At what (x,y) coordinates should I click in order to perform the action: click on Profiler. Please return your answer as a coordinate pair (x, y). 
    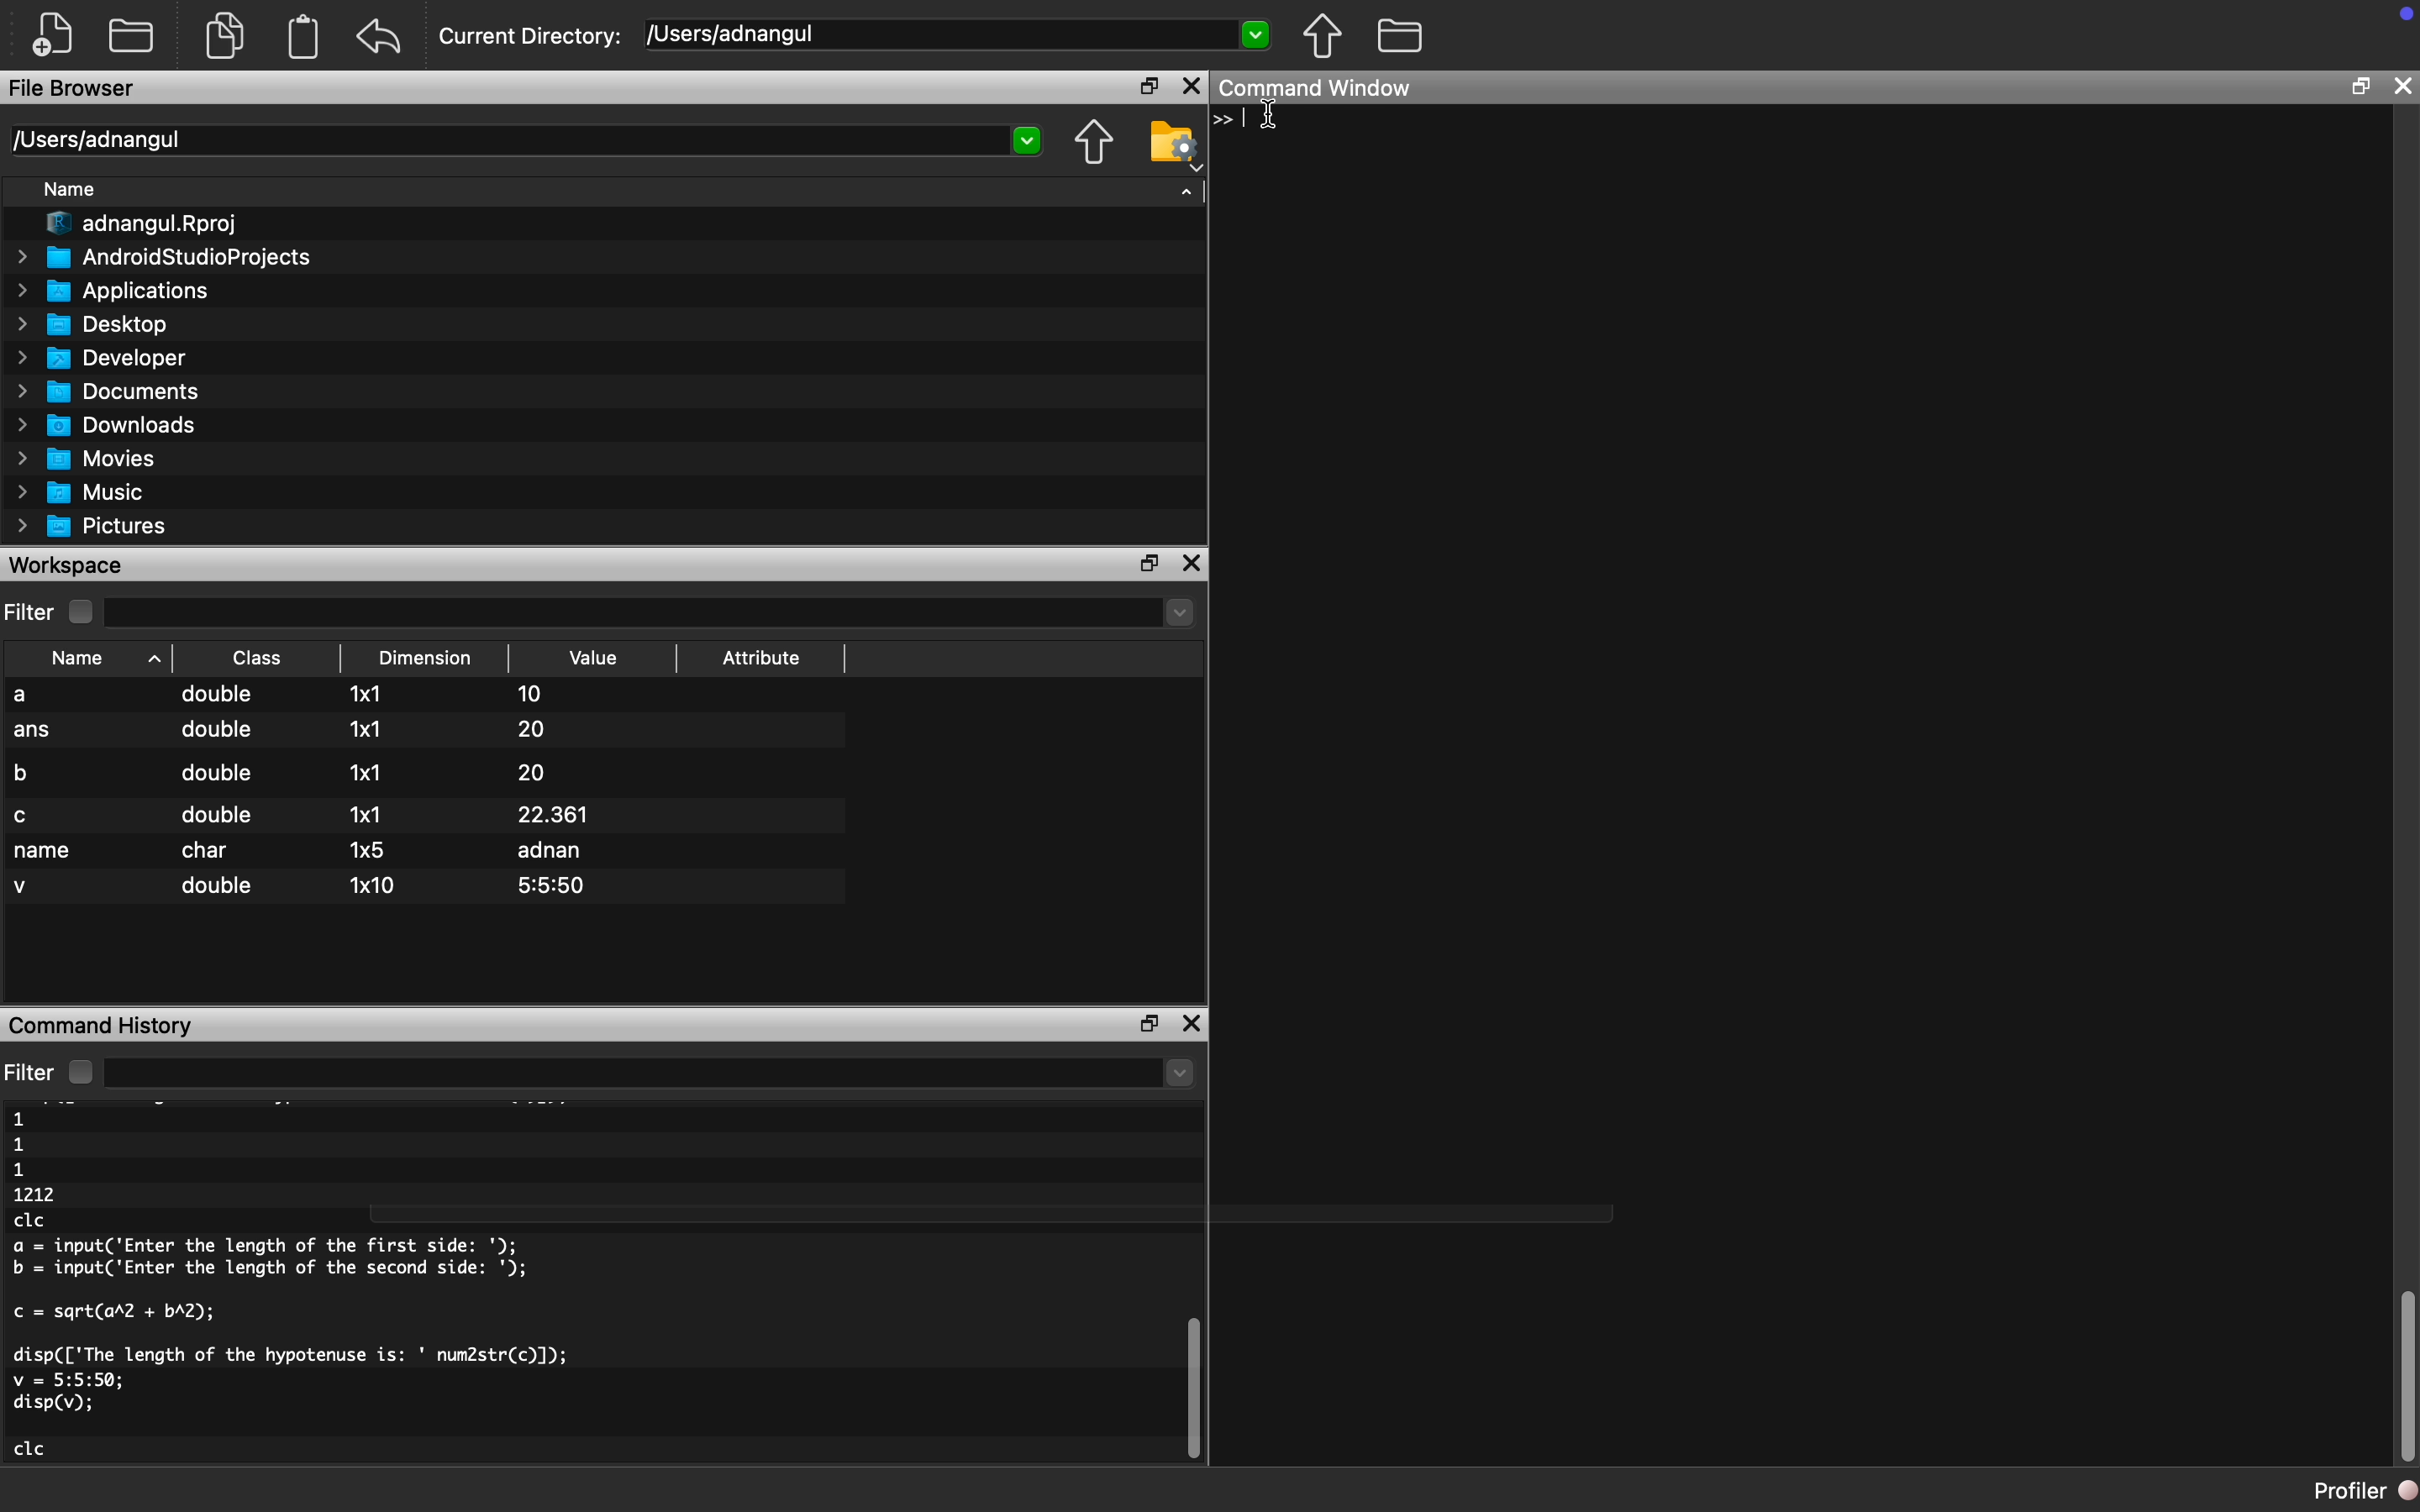
    Looking at the image, I should click on (2362, 1492).